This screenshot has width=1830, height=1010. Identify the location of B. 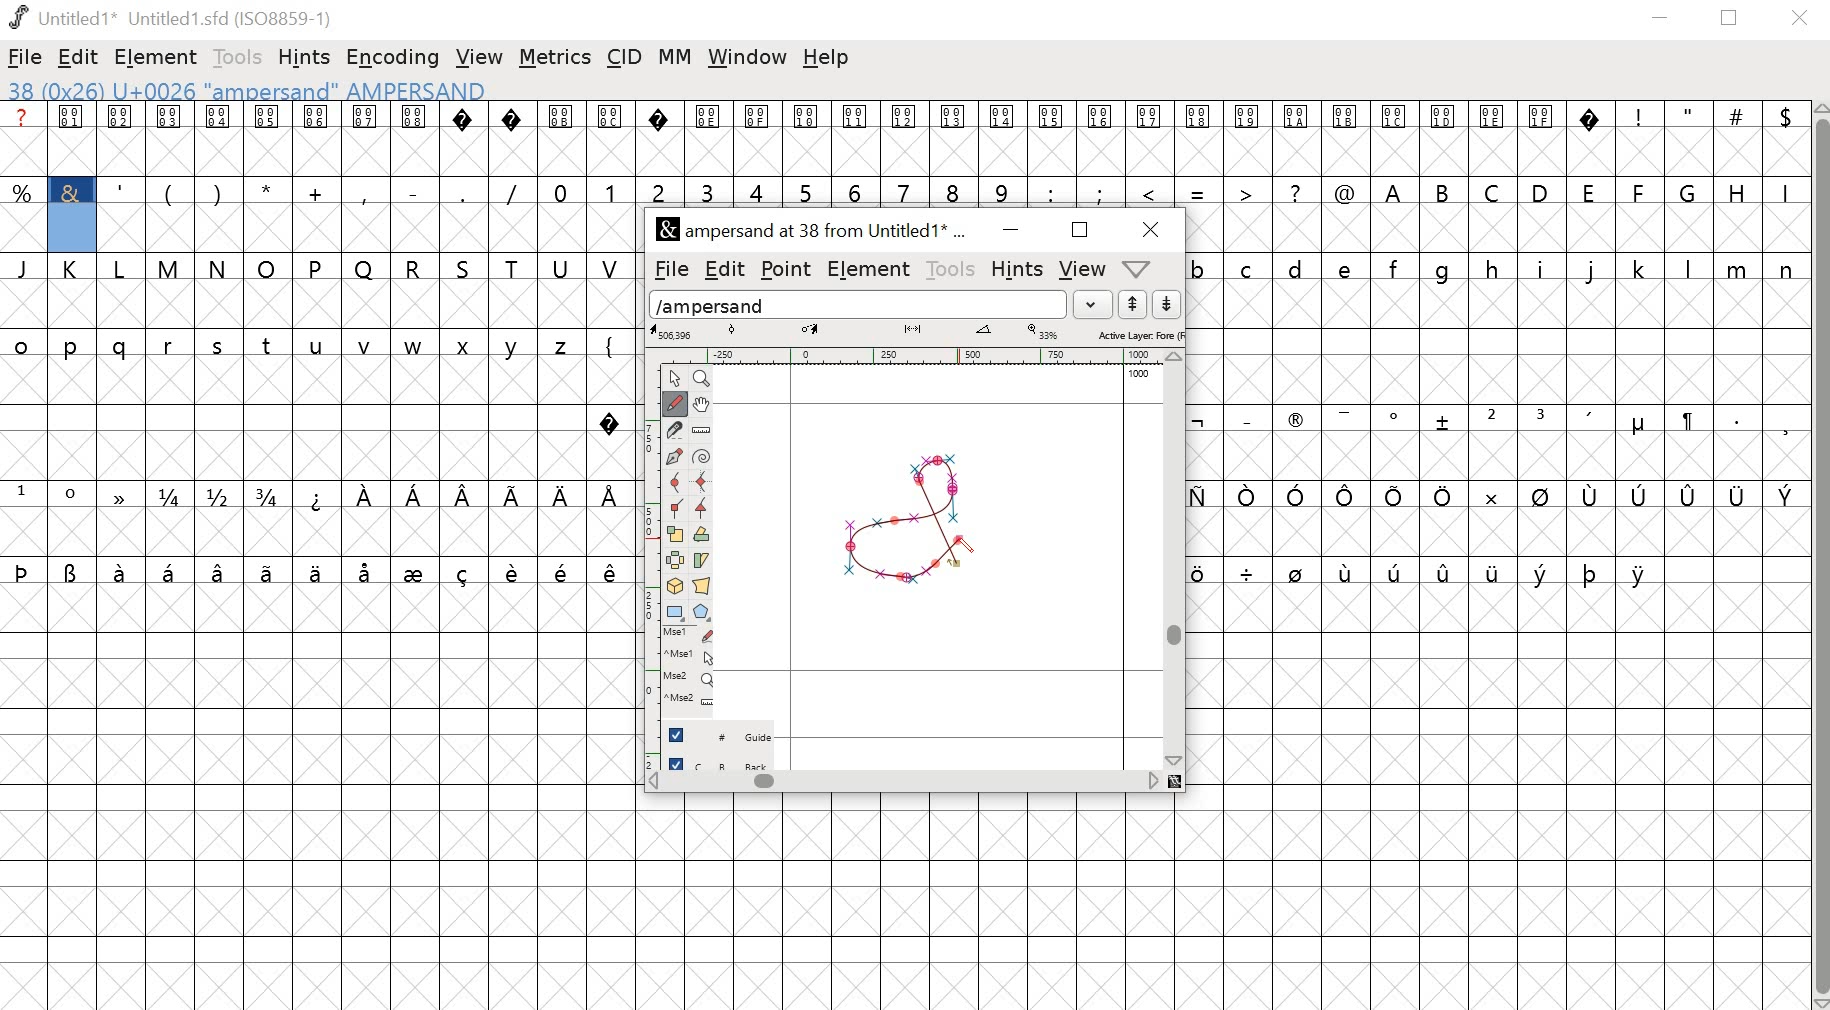
(1444, 192).